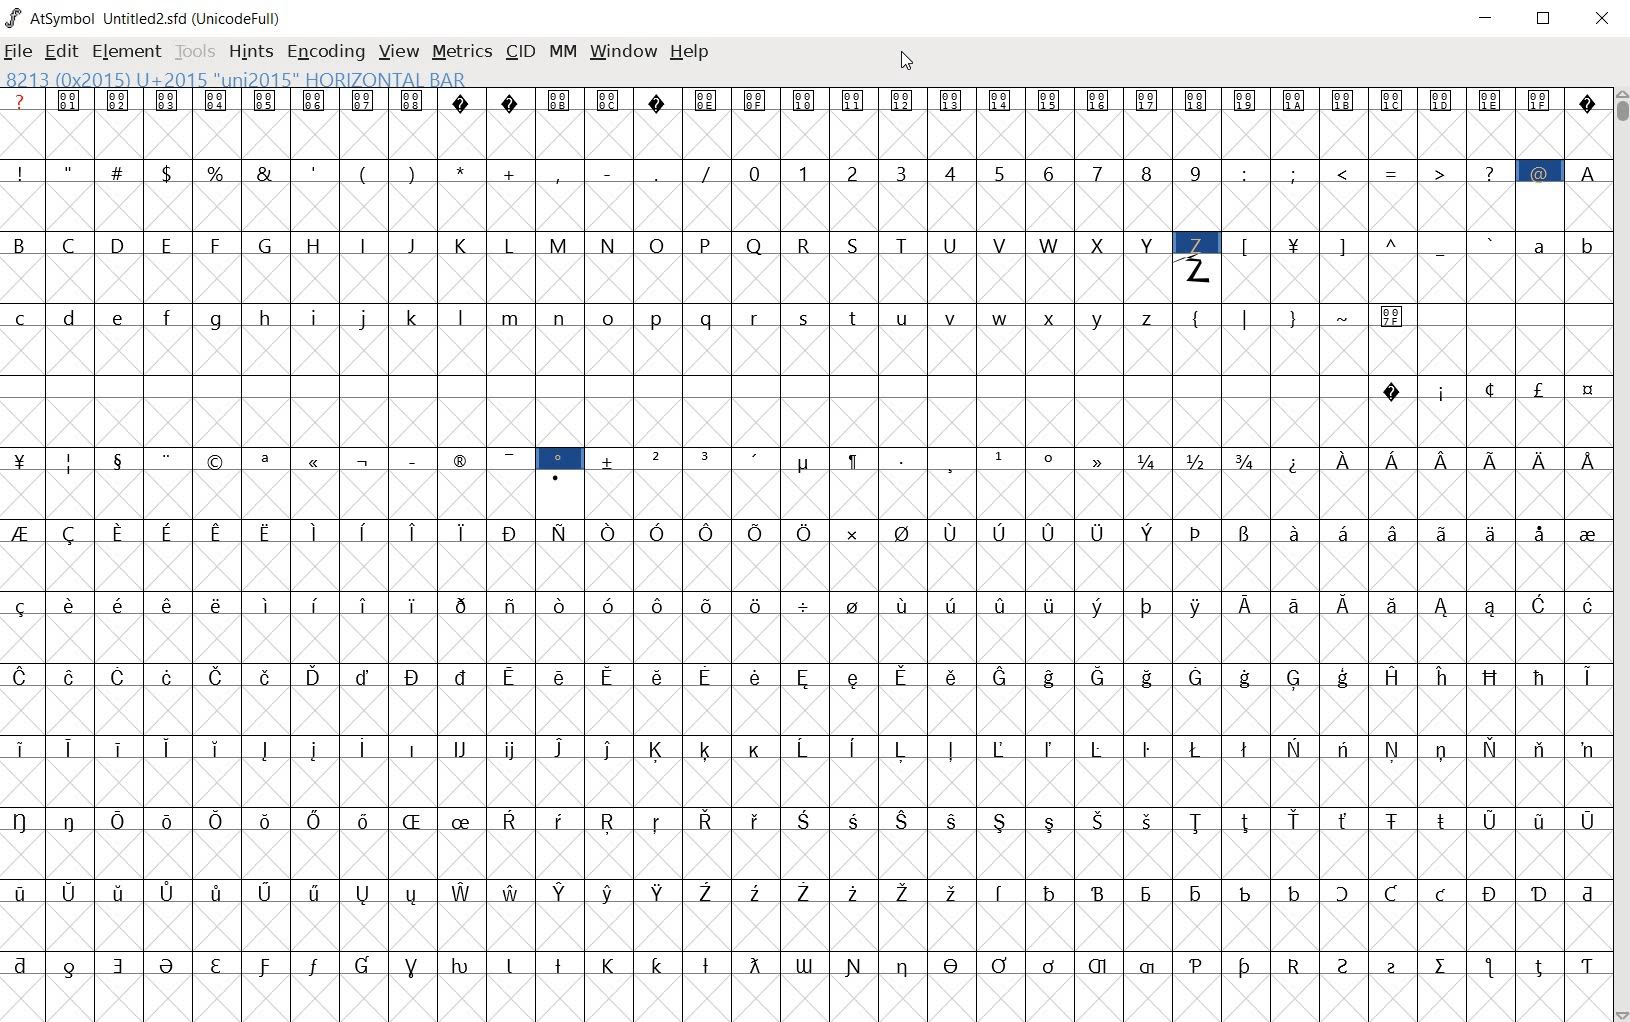 Image resolution: width=1630 pixels, height=1022 pixels. I want to click on HINTS, so click(253, 52).